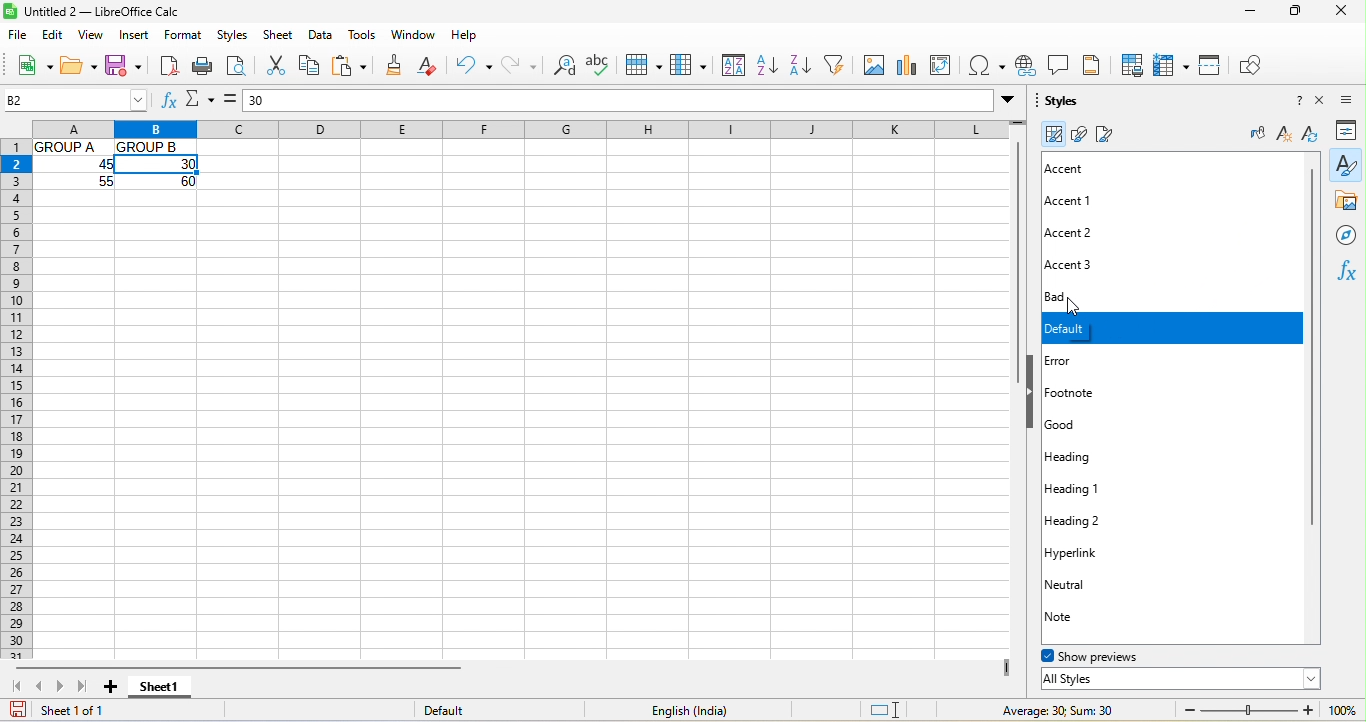 Image resolution: width=1366 pixels, height=722 pixels. I want to click on redo, so click(520, 68).